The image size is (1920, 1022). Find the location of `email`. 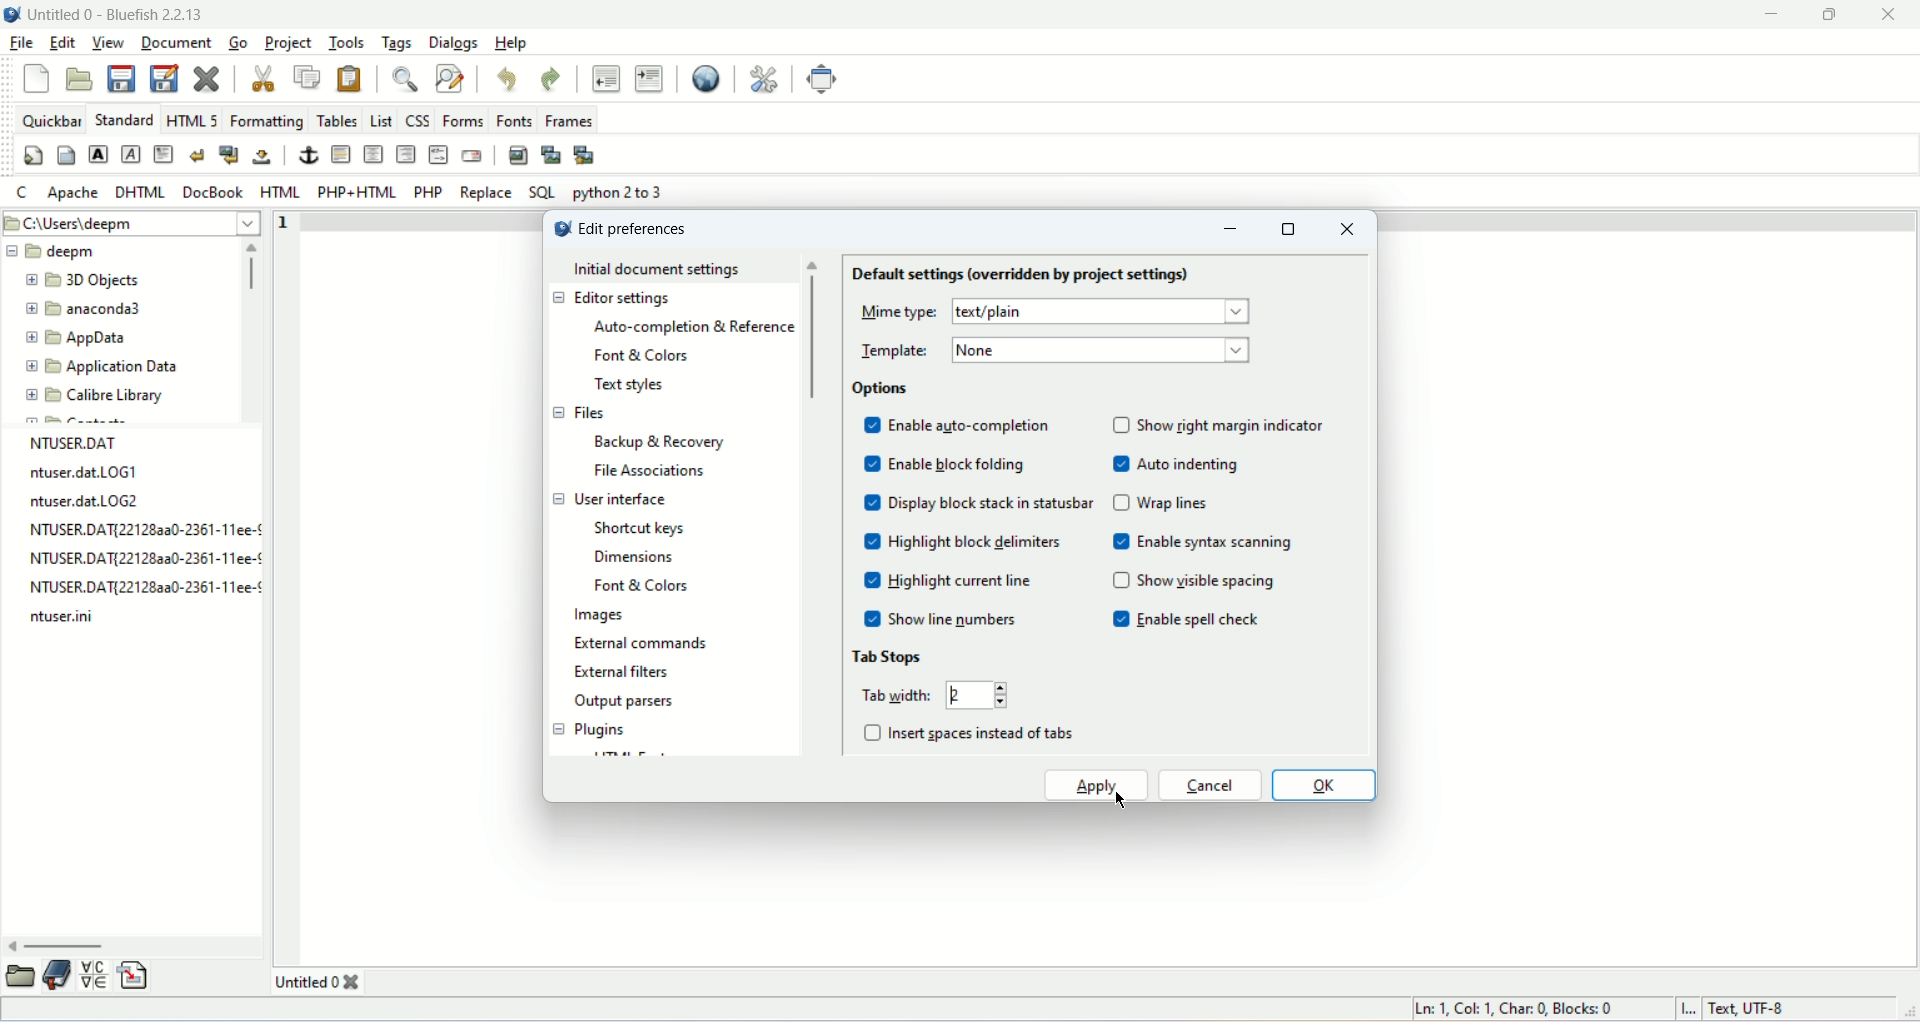

email is located at coordinates (472, 156).